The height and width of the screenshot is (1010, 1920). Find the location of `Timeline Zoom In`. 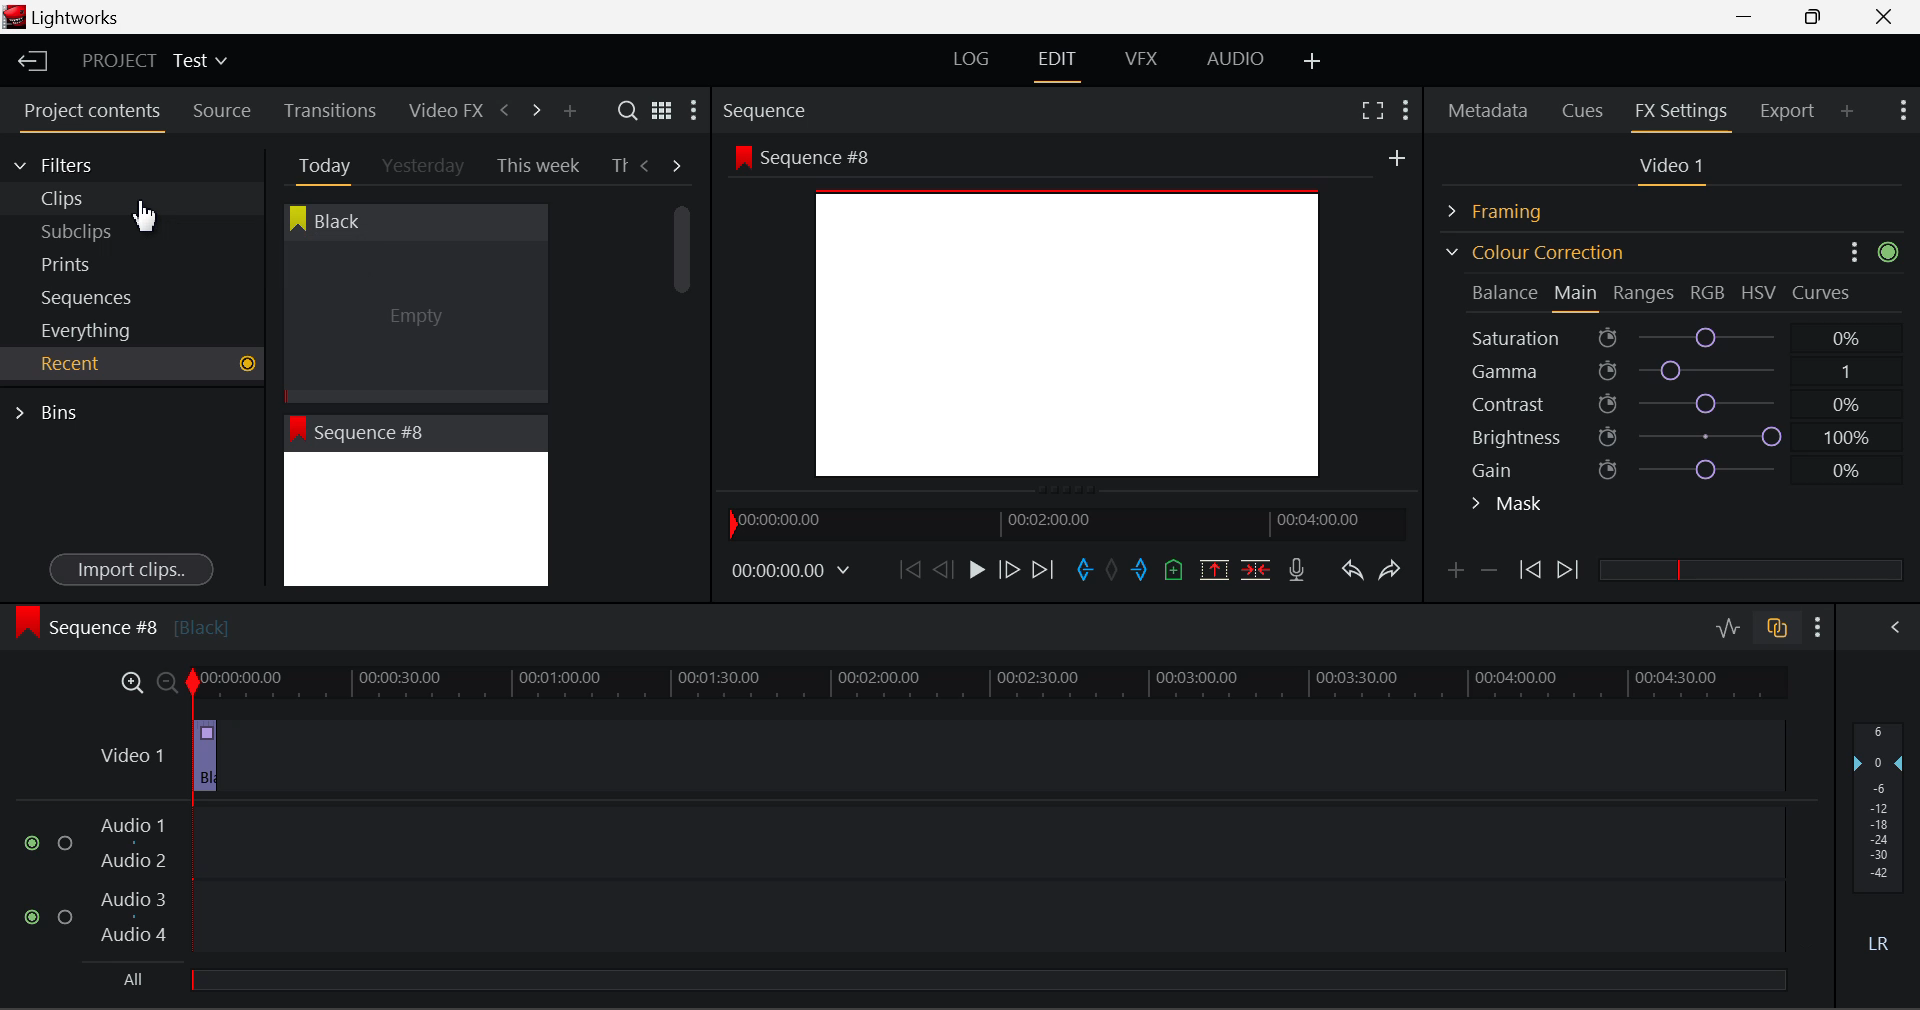

Timeline Zoom In is located at coordinates (128, 682).